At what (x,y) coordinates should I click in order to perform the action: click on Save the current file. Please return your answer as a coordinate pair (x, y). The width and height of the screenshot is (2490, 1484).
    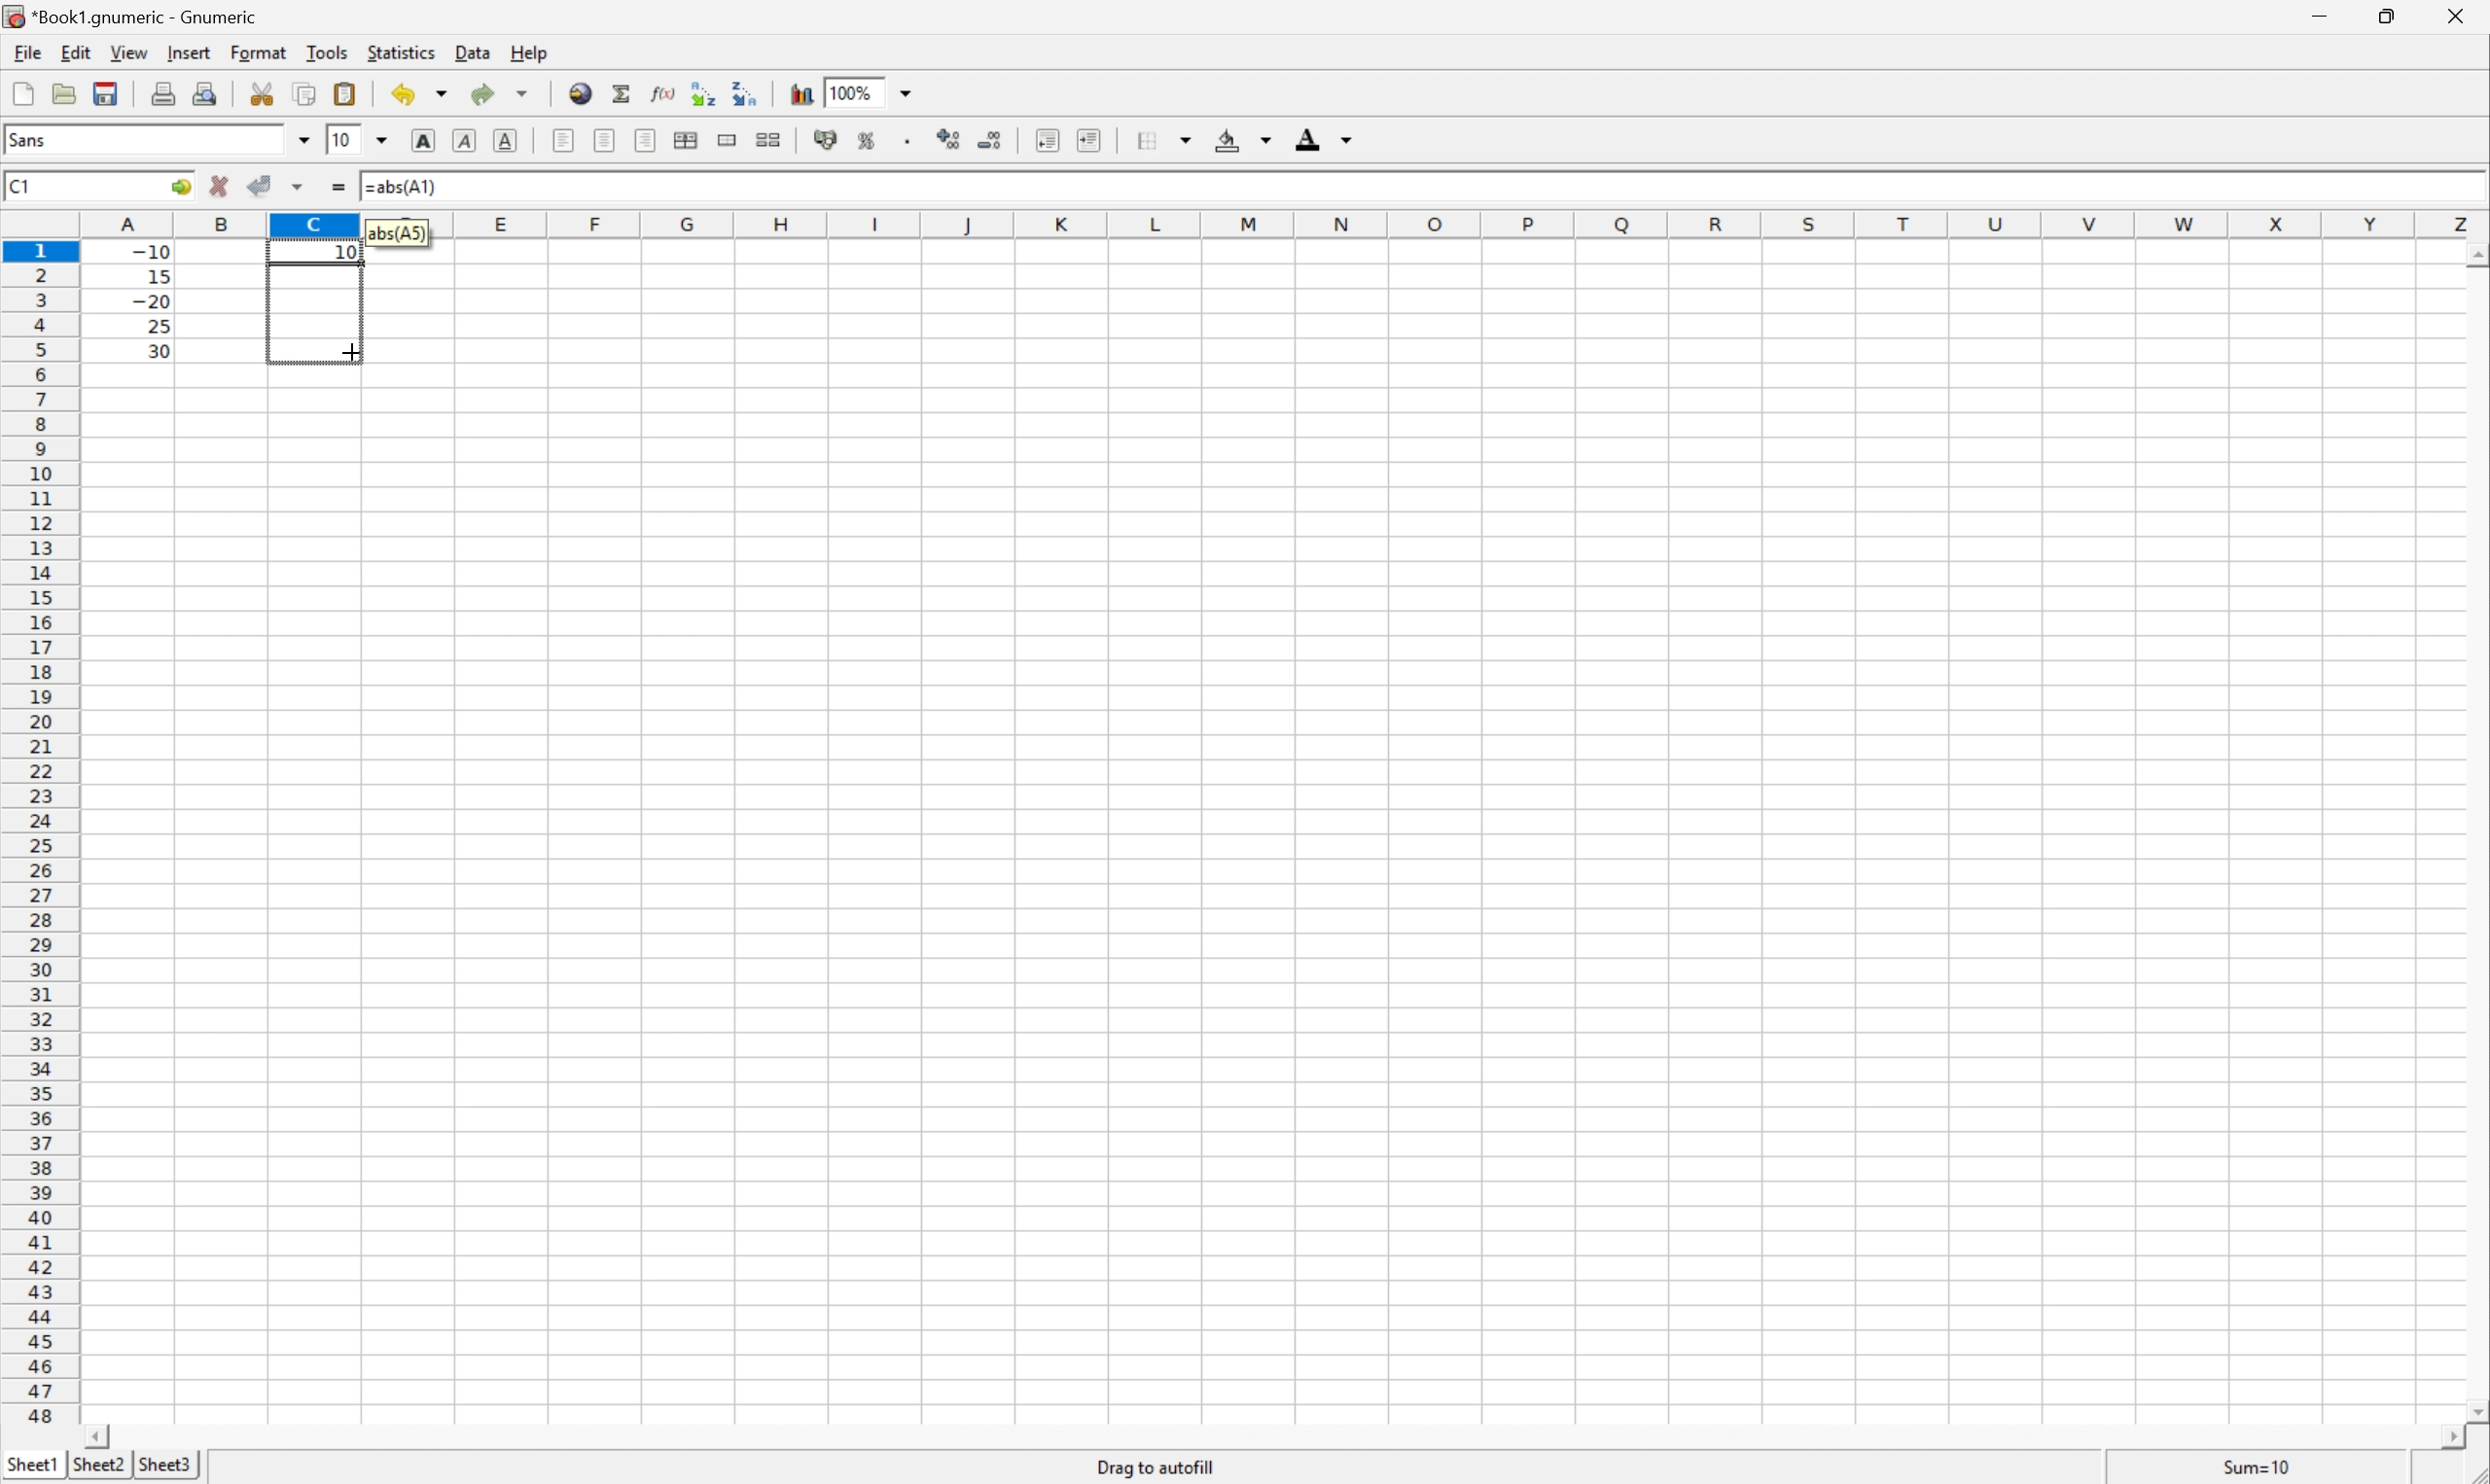
    Looking at the image, I should click on (108, 91).